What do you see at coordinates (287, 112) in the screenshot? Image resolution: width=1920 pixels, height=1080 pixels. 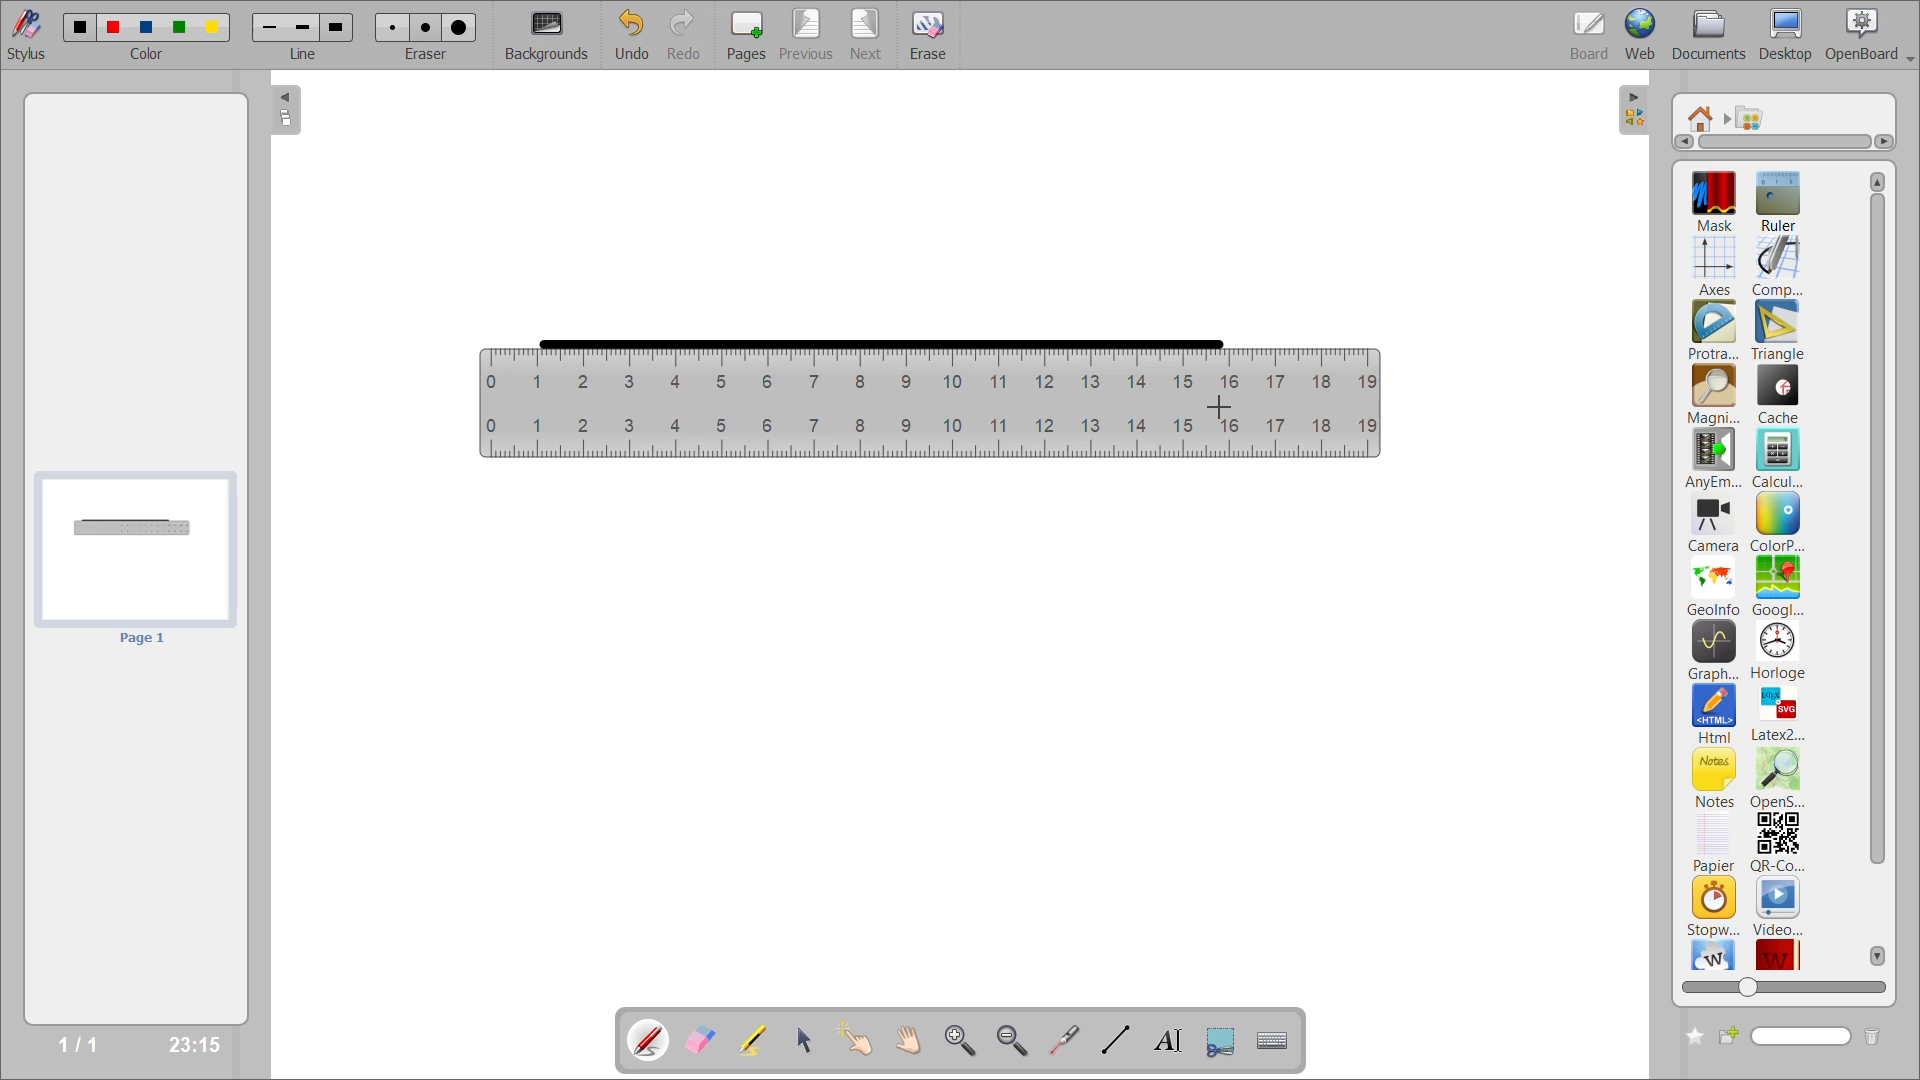 I see `collapse` at bounding box center [287, 112].